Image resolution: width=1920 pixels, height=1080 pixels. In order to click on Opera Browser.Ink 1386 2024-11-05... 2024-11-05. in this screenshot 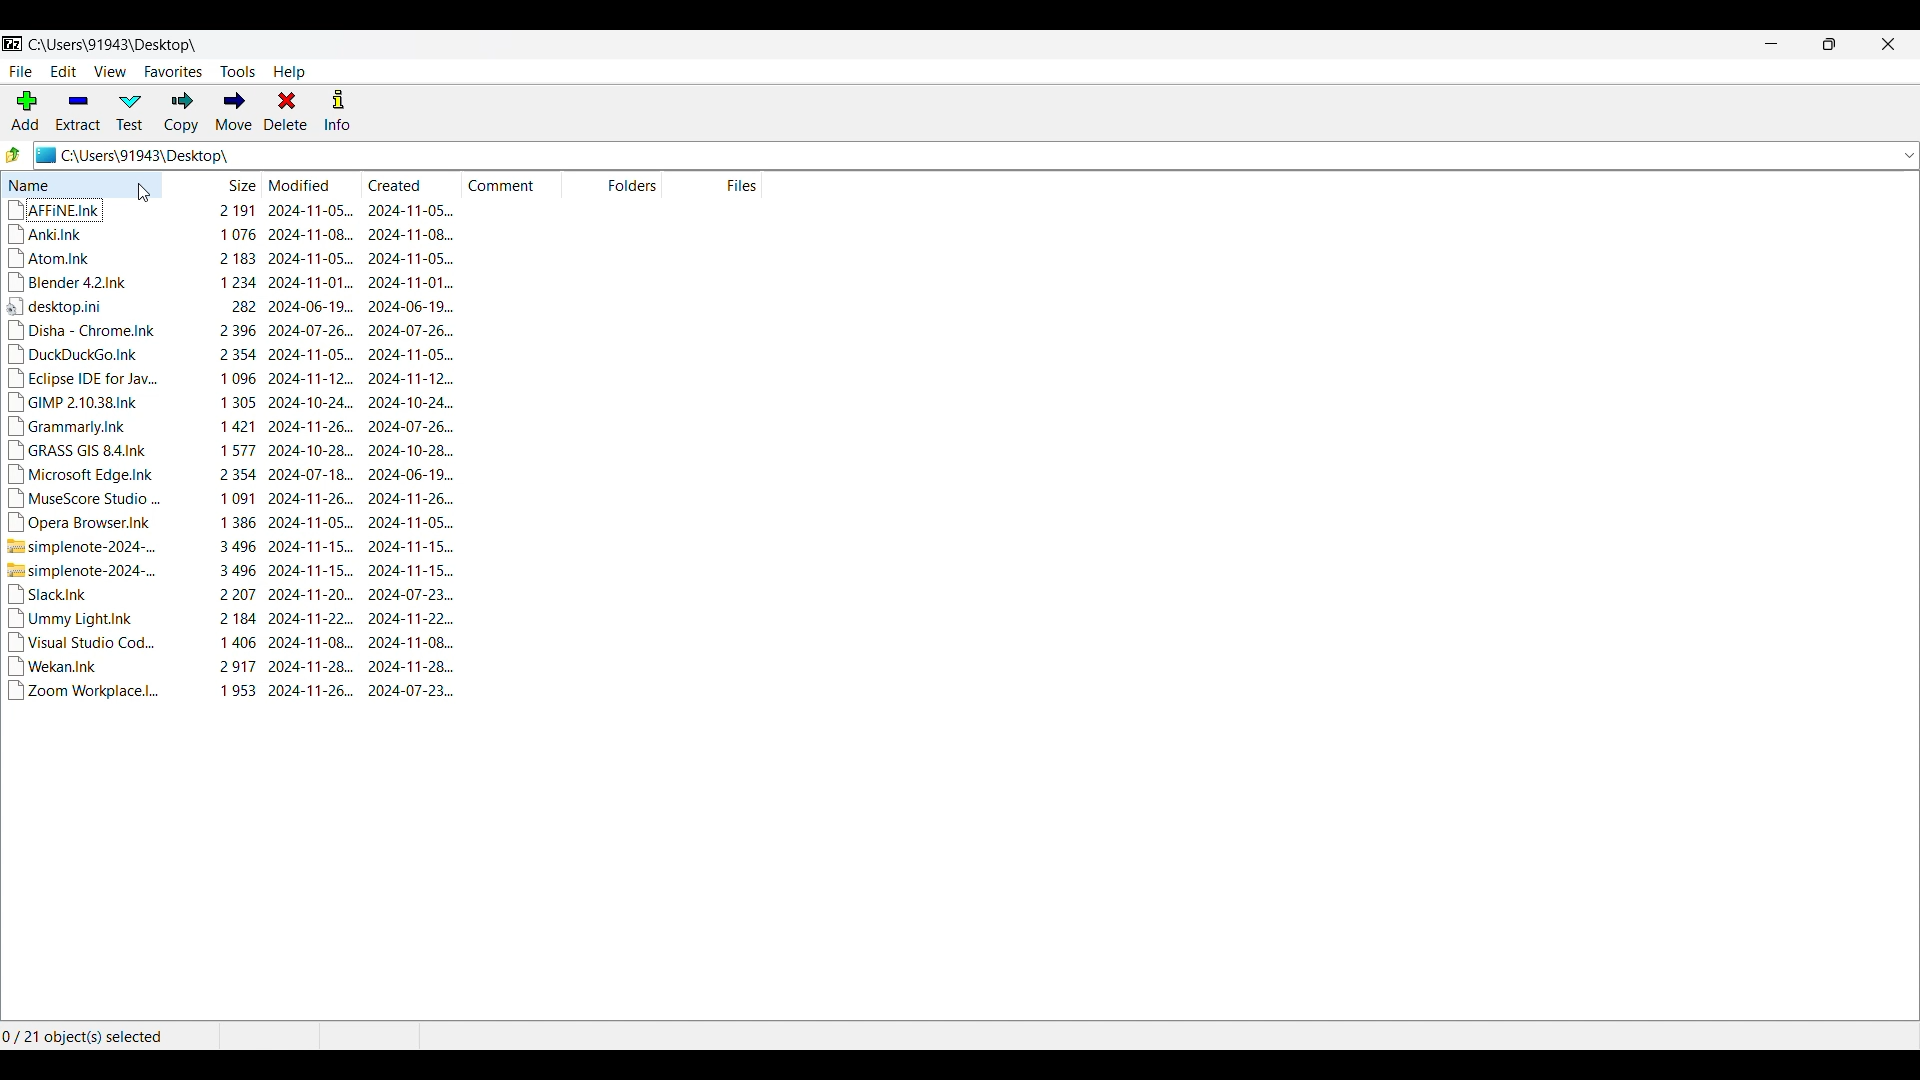, I will do `click(232, 525)`.